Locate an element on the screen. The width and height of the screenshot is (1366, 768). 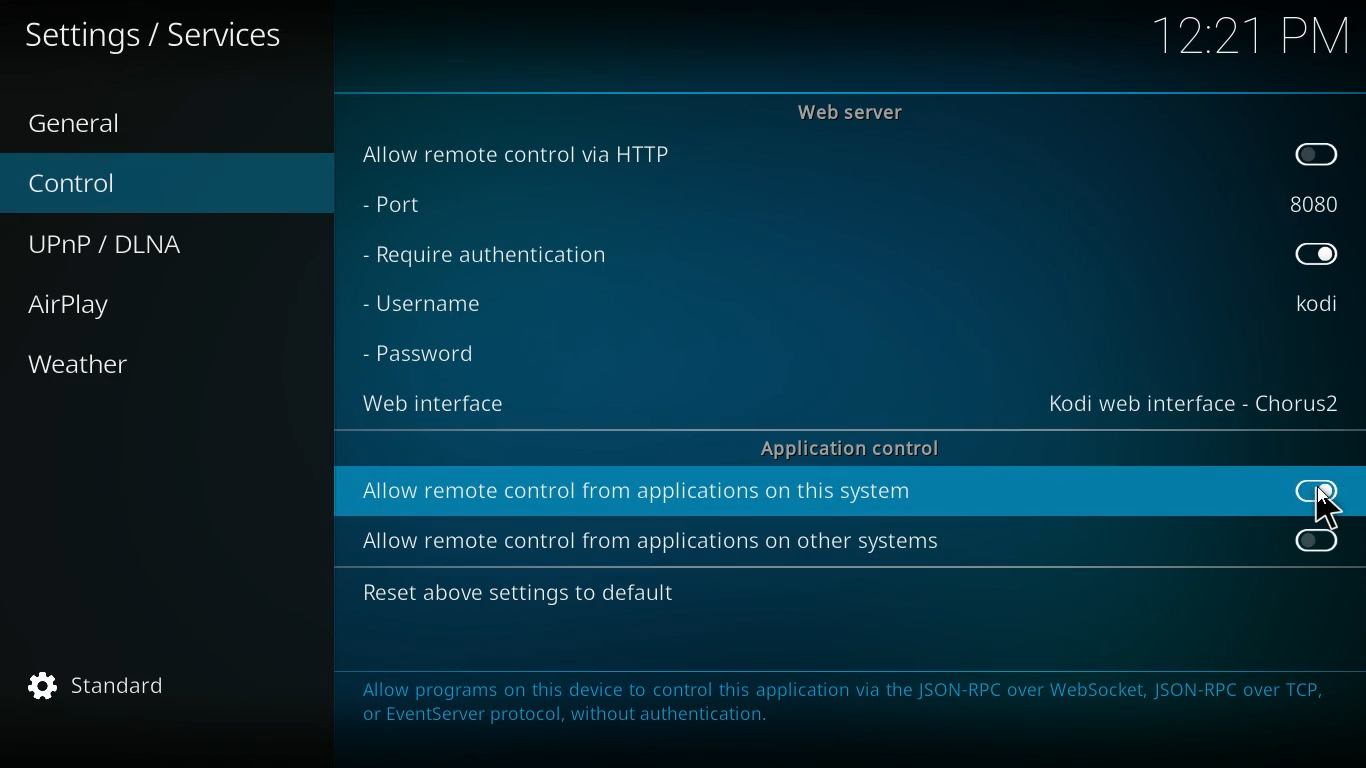
username is located at coordinates (428, 303).